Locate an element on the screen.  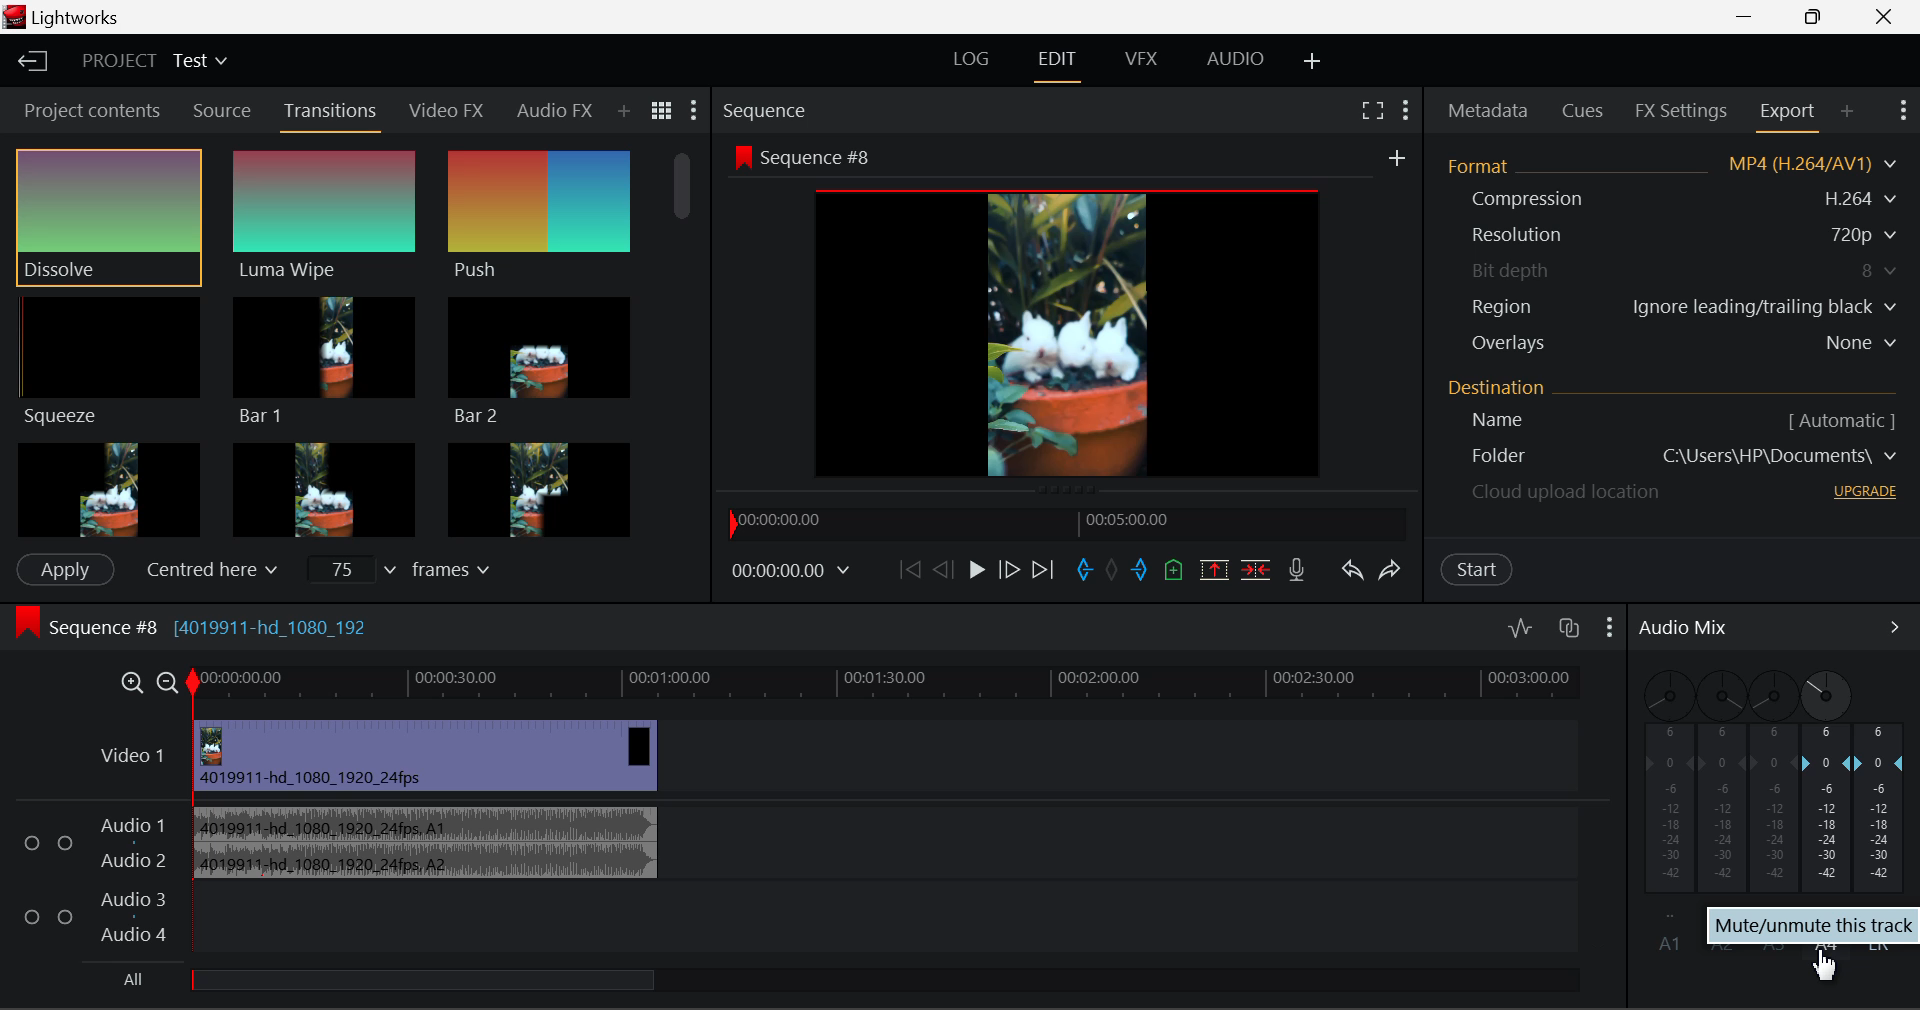
Add Panel is located at coordinates (1844, 110).